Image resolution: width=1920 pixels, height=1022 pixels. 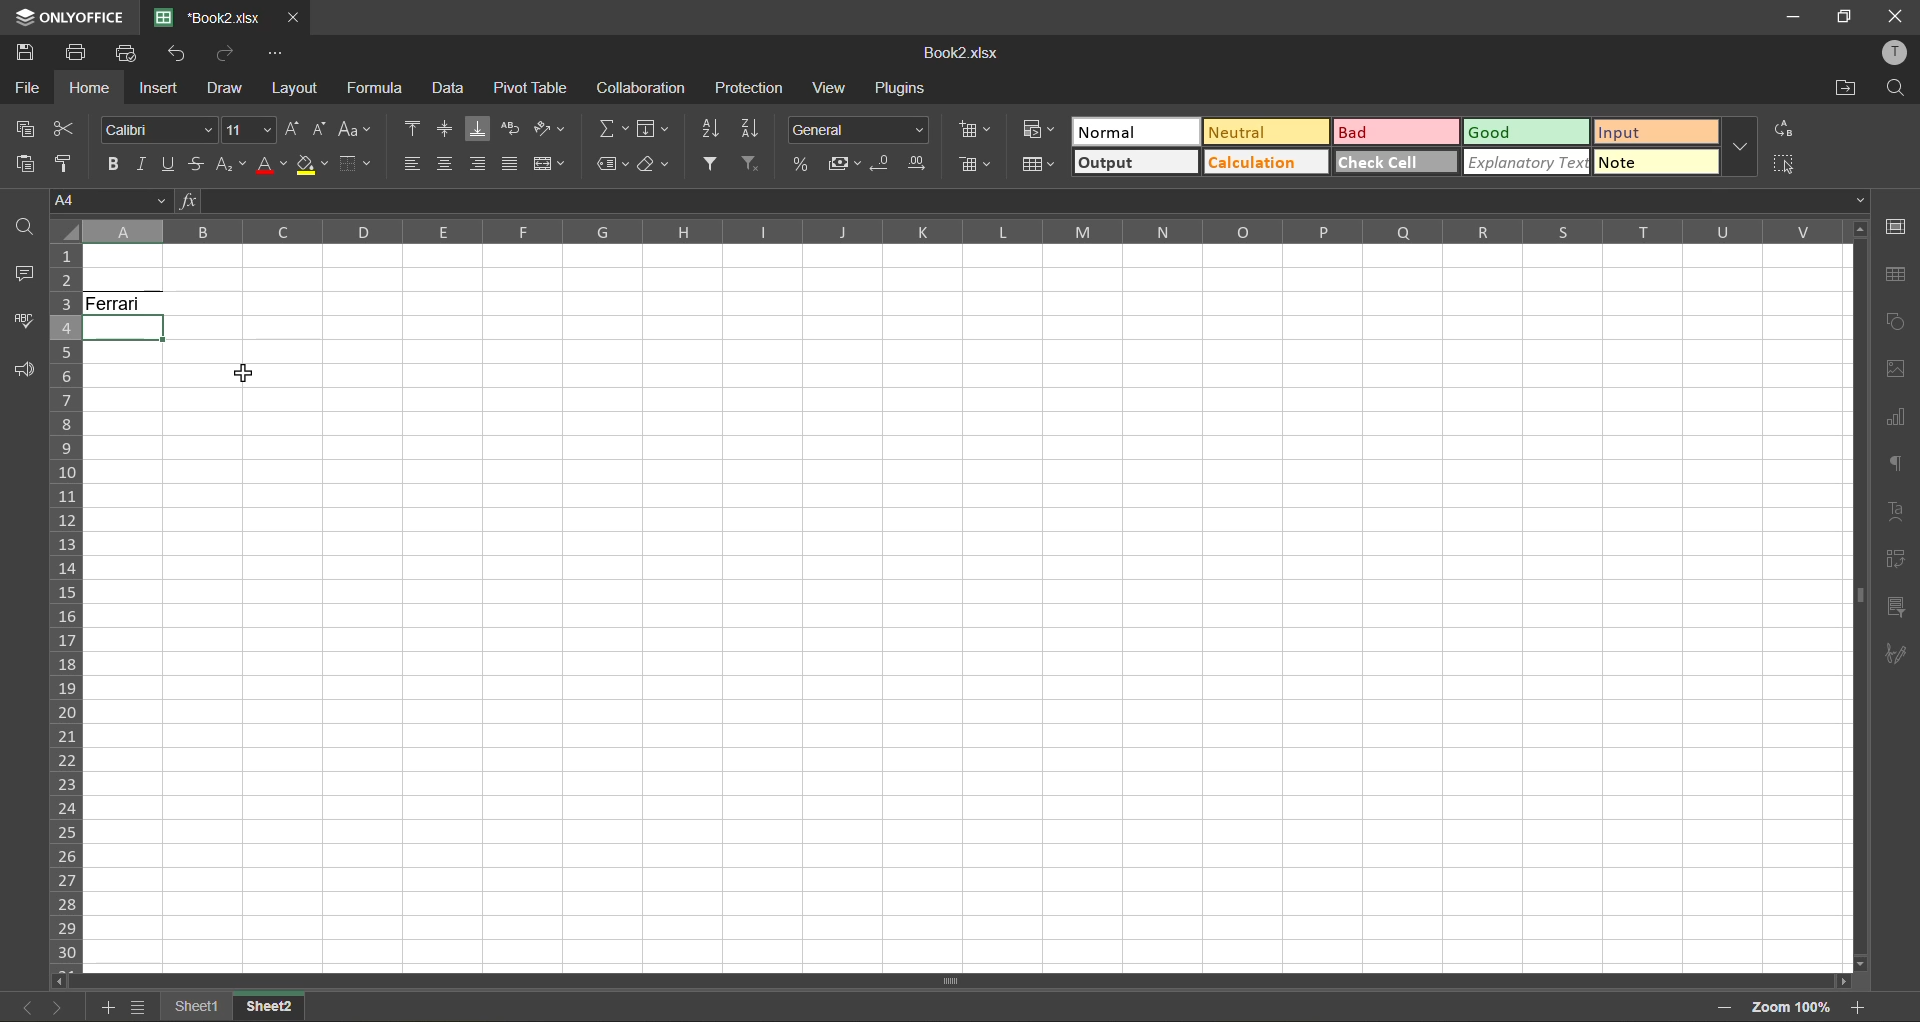 I want to click on clear filter, so click(x=753, y=165).